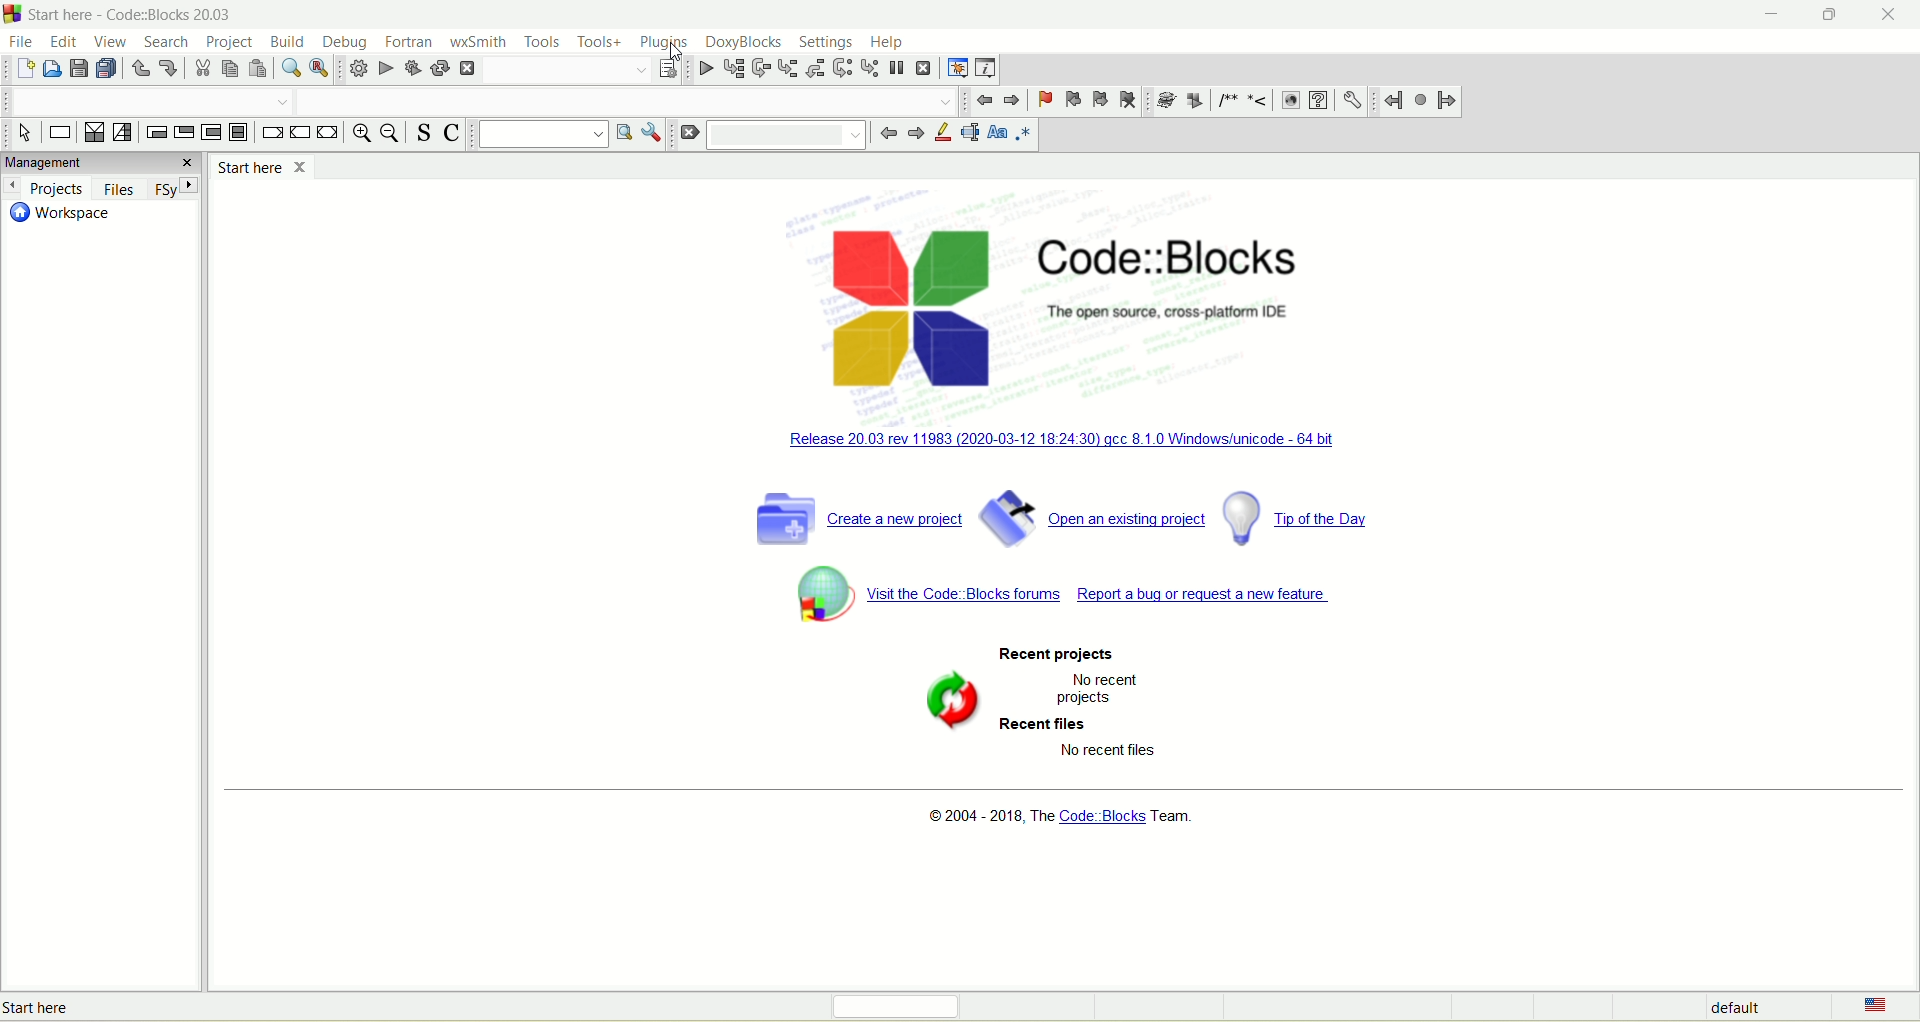 The image size is (1920, 1022). I want to click on build, so click(355, 70).